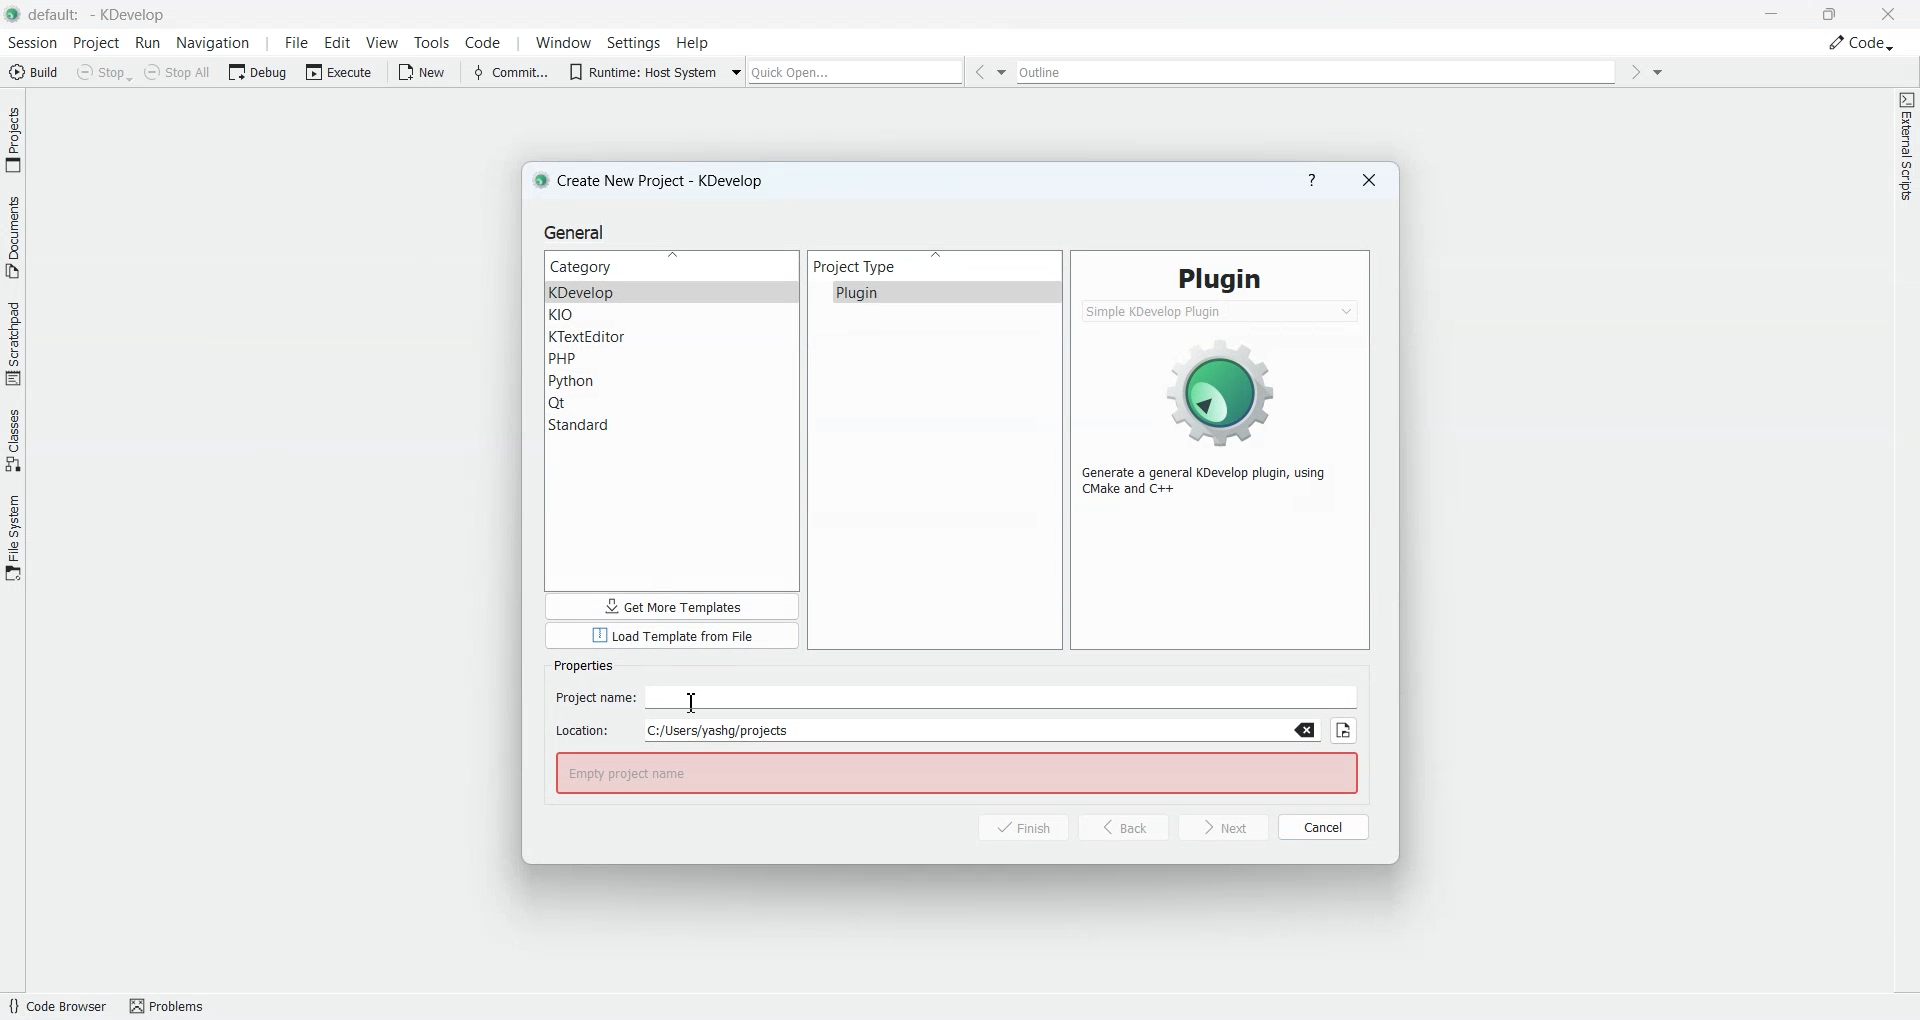 The height and width of the screenshot is (1020, 1920). Describe the element at coordinates (13, 536) in the screenshot. I see `File System` at that location.